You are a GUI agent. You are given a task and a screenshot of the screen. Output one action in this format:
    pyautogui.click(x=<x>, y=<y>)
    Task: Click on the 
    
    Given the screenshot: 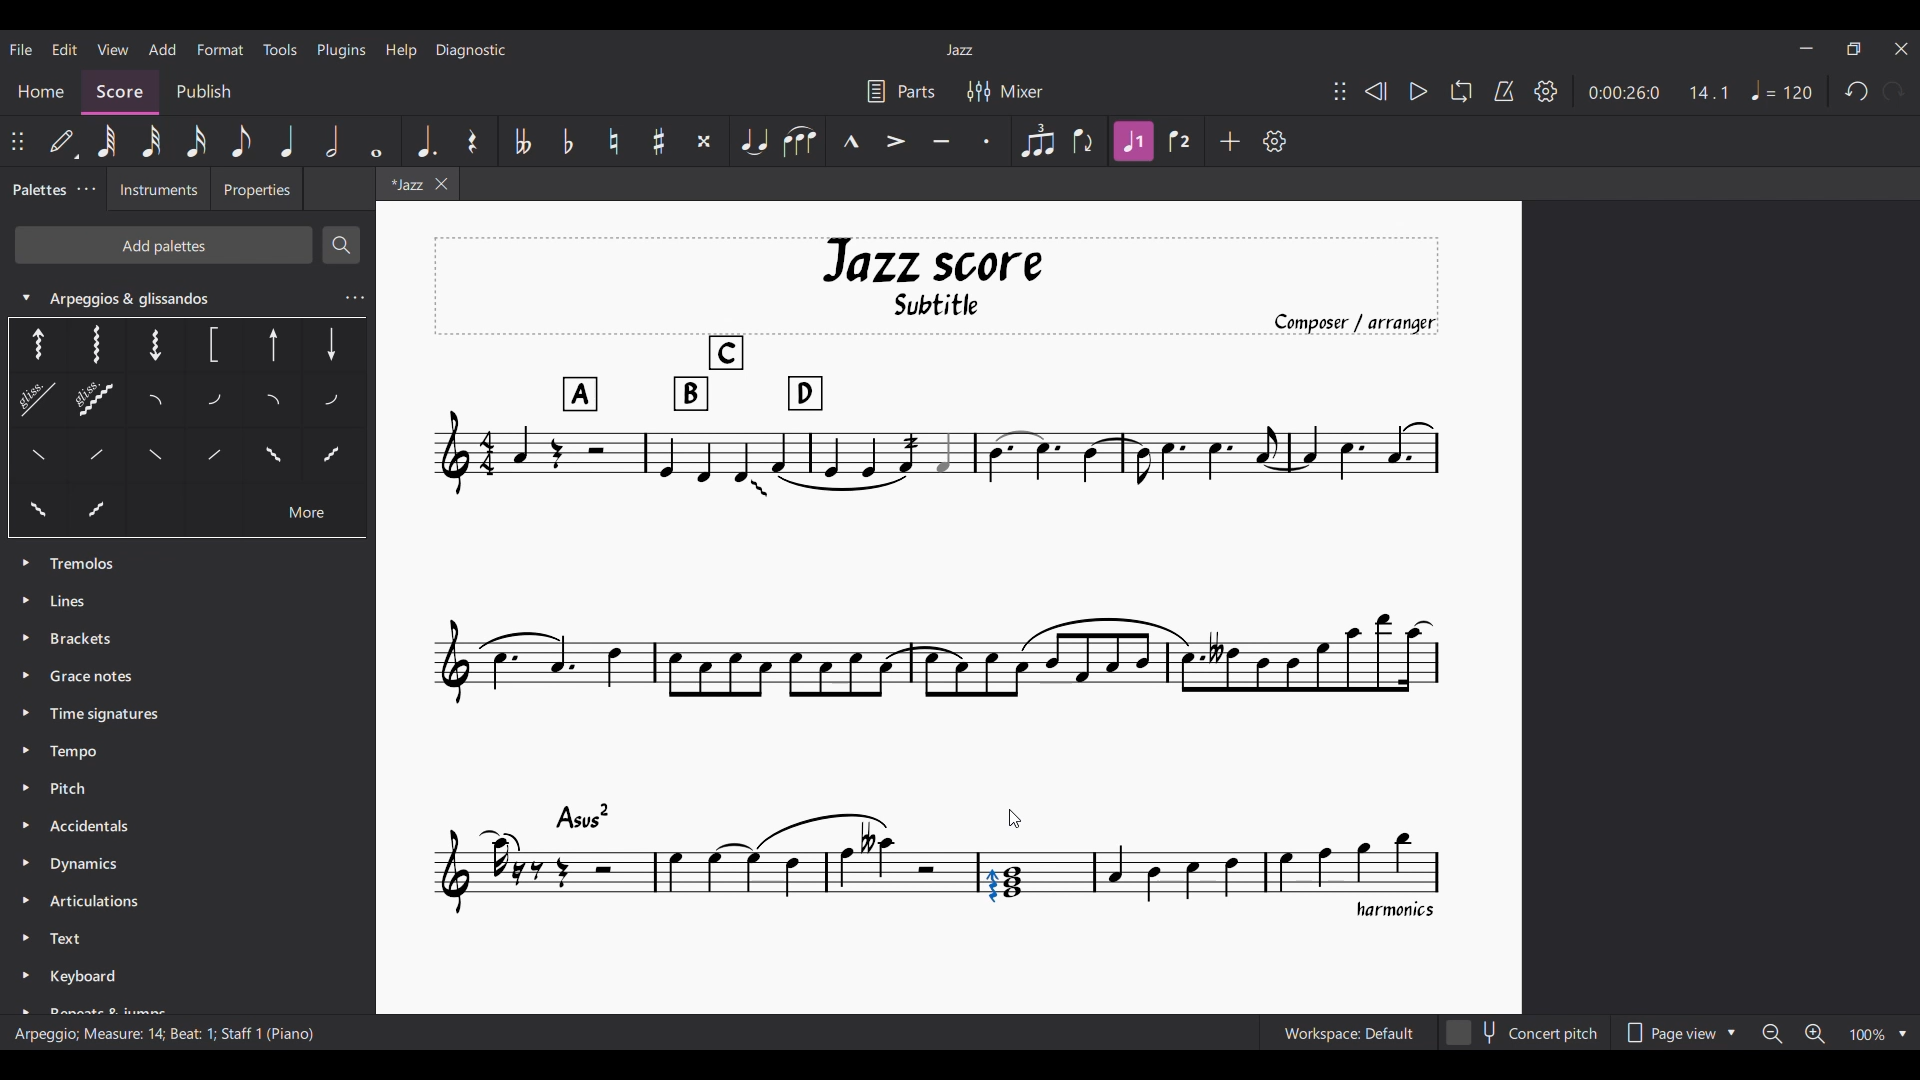 What is the action you would take?
    pyautogui.click(x=332, y=404)
    